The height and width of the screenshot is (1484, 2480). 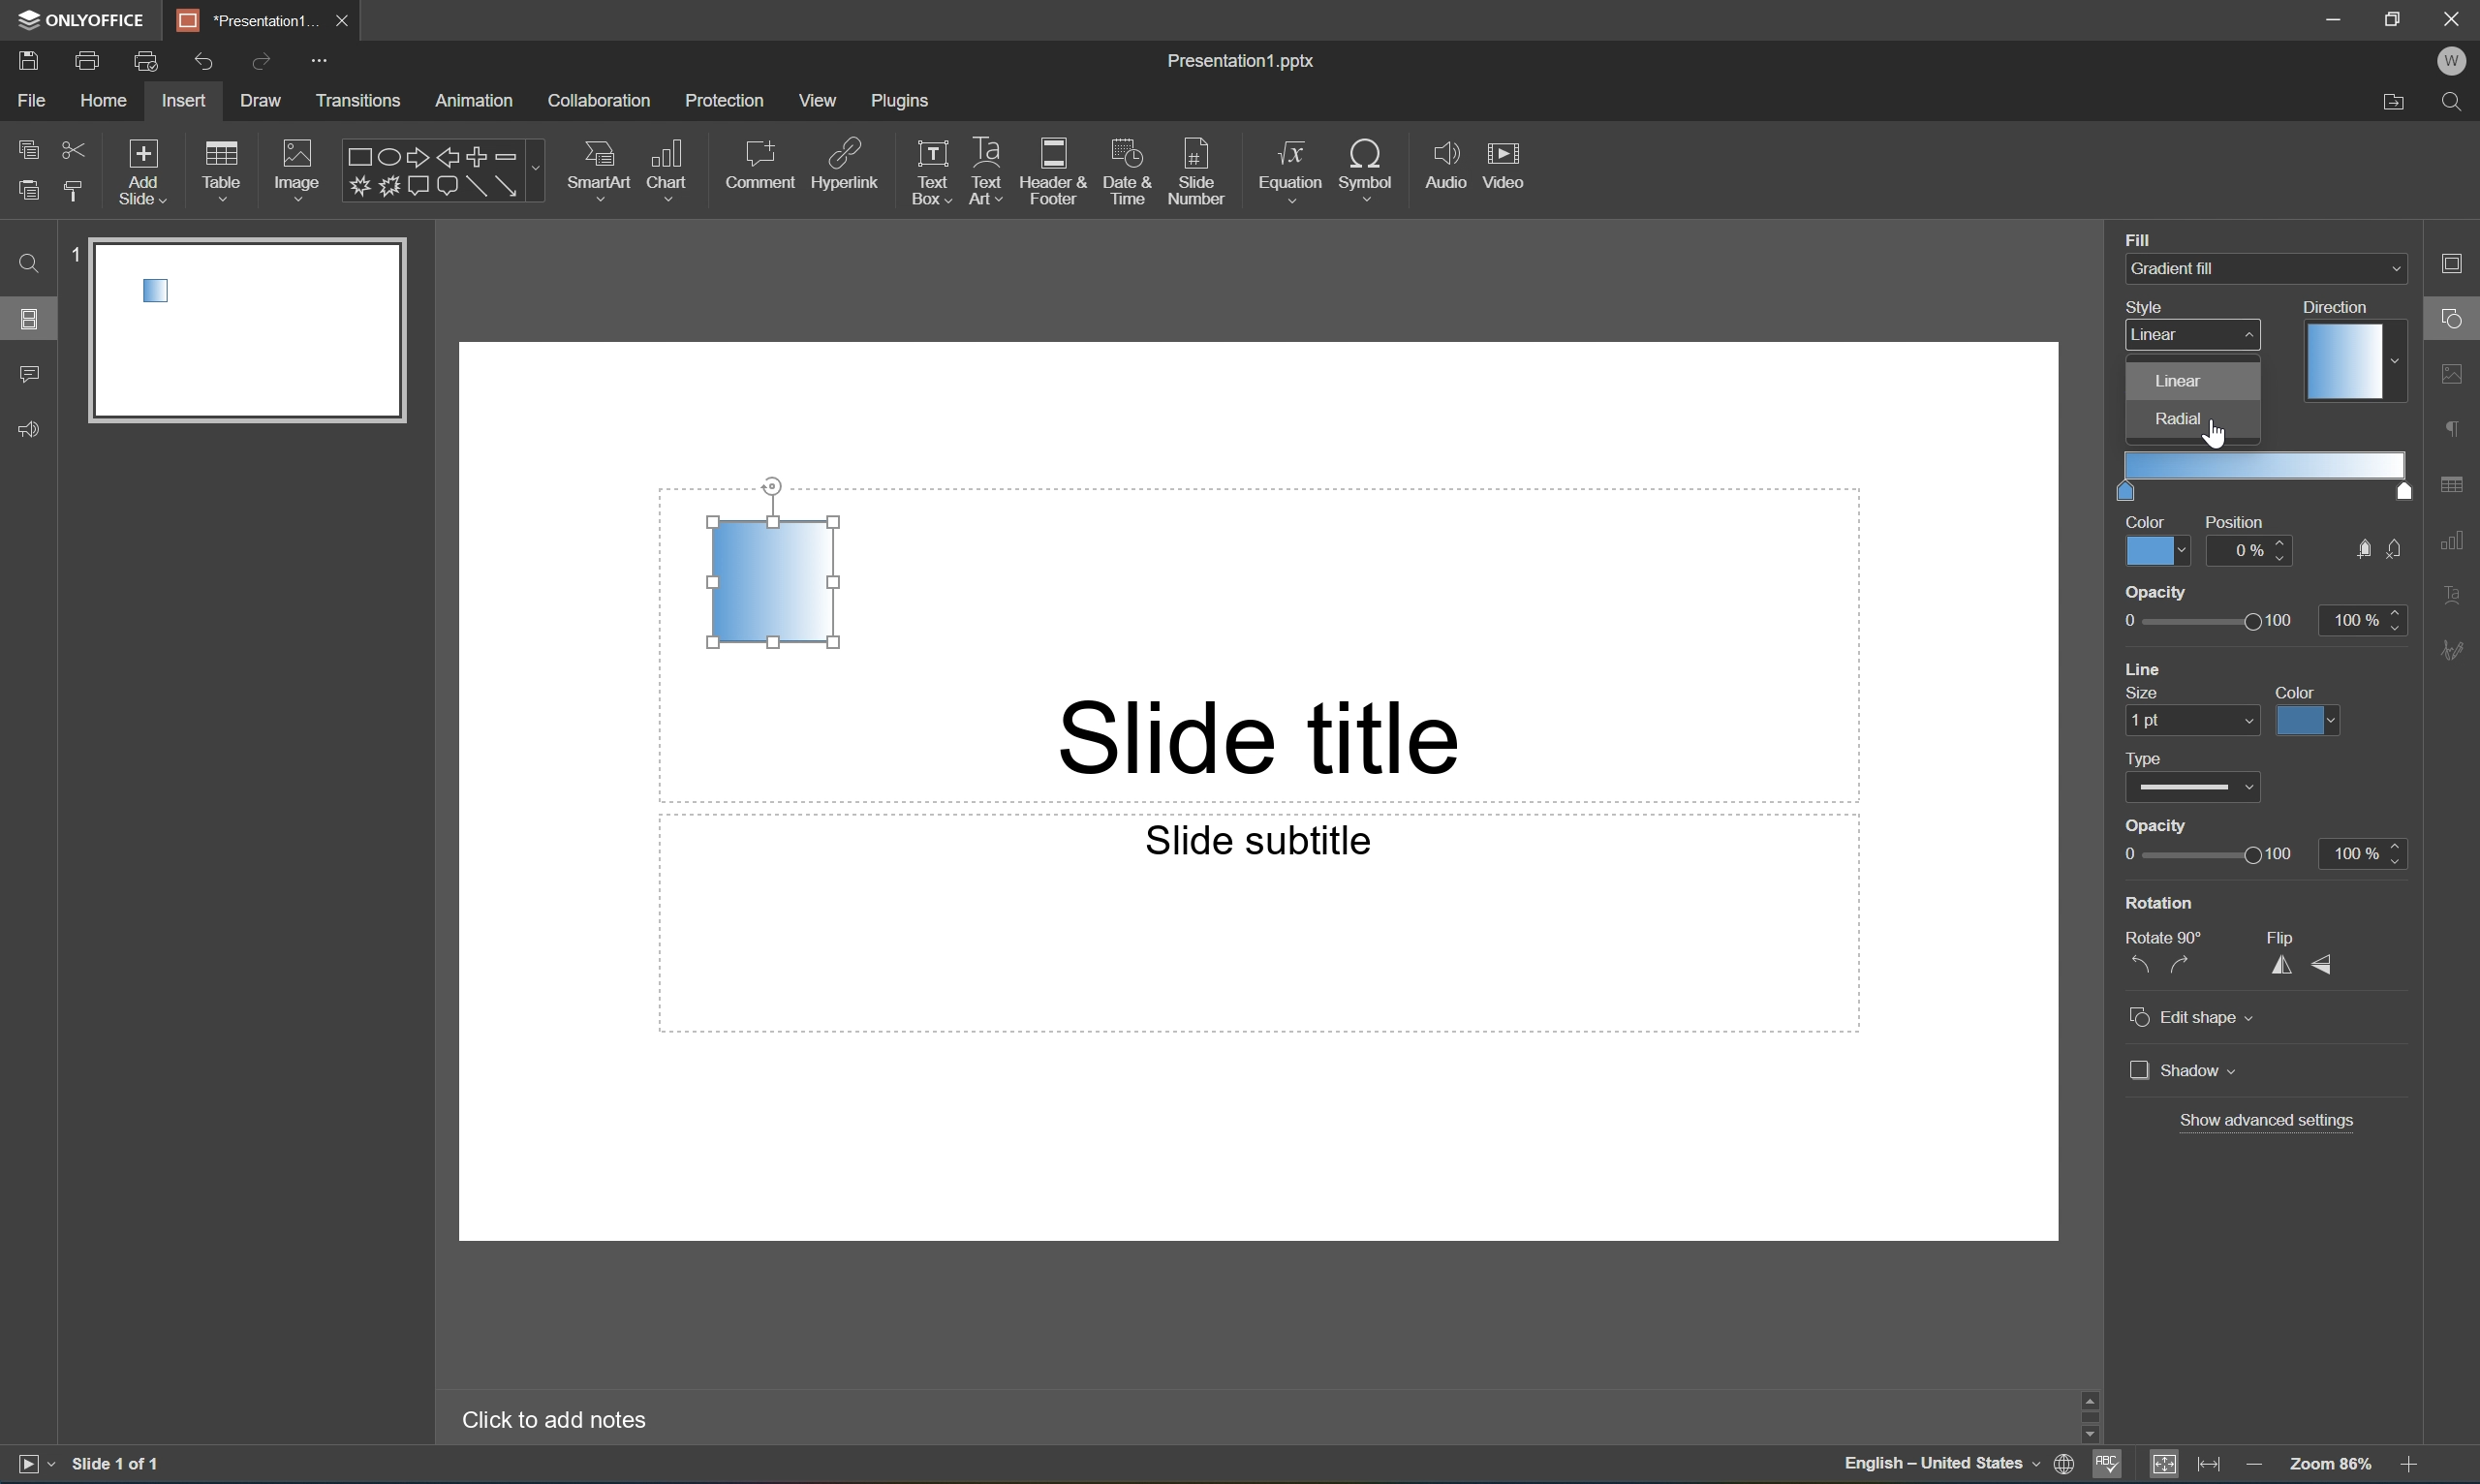 I want to click on Hyperlink, so click(x=846, y=161).